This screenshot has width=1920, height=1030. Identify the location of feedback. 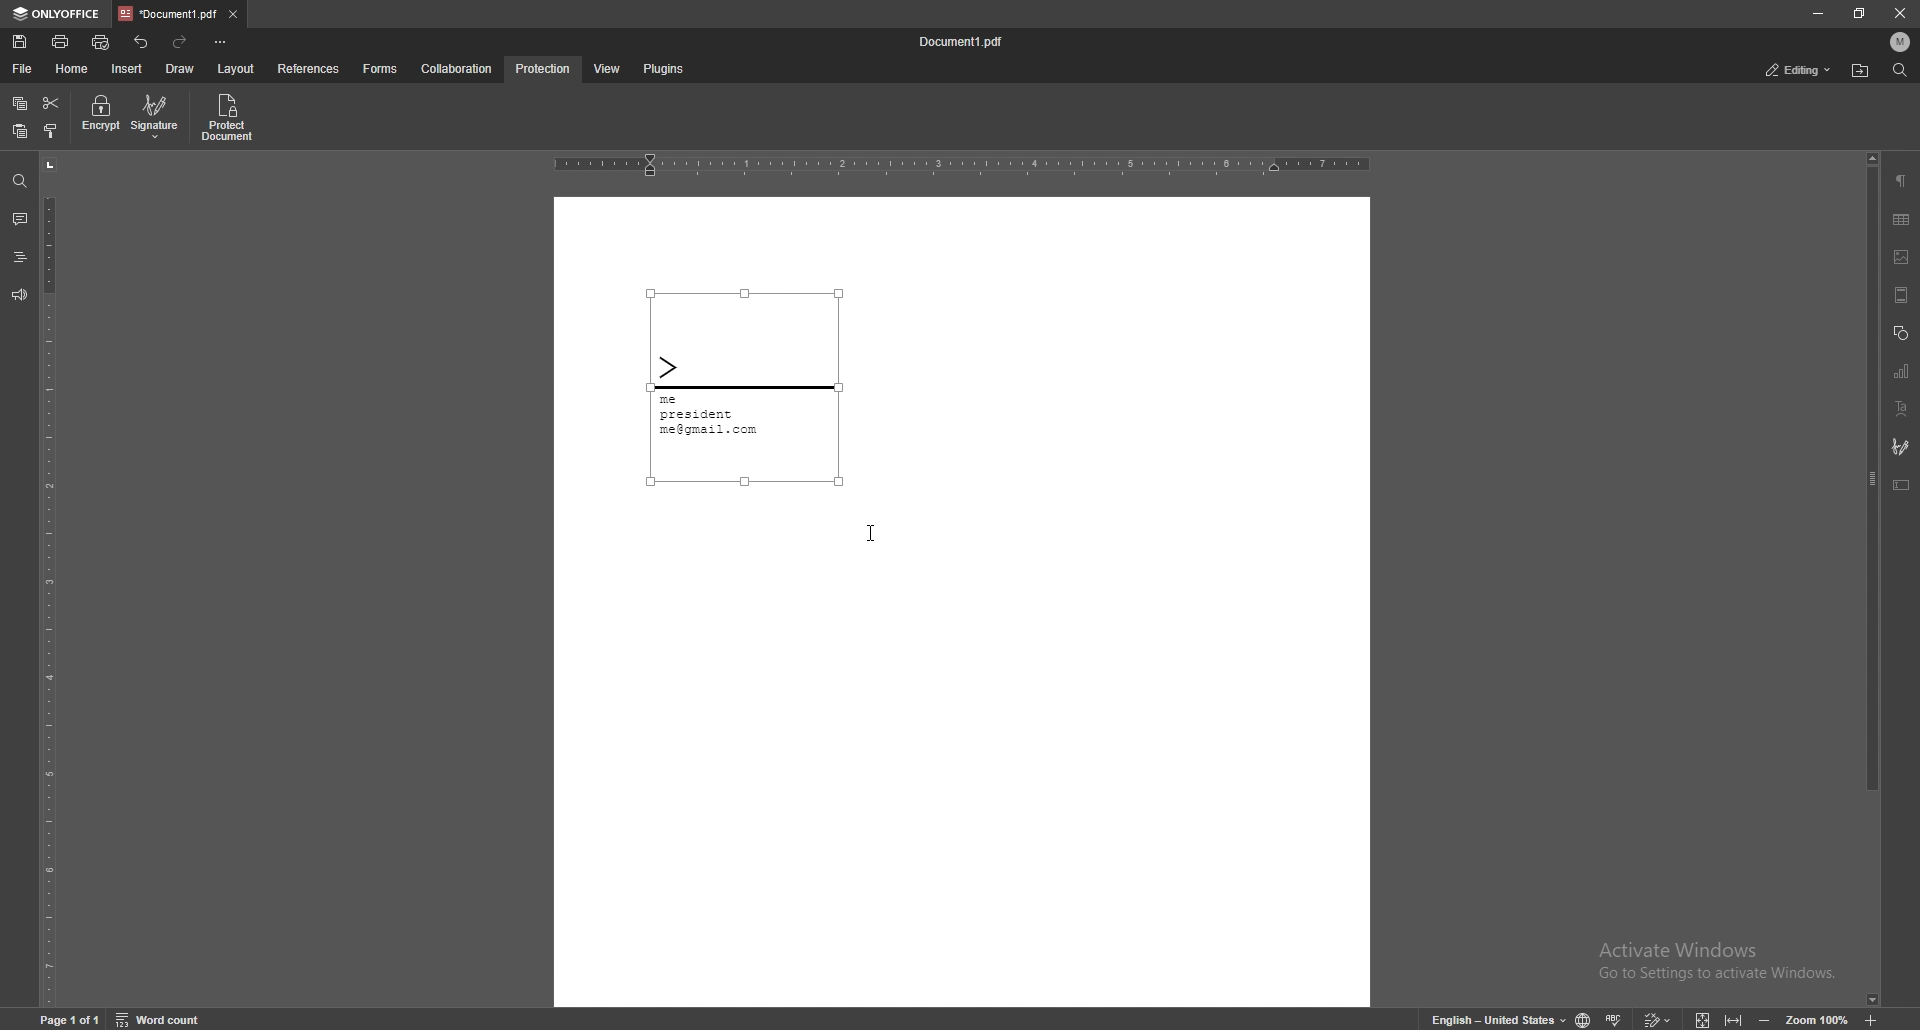
(18, 295).